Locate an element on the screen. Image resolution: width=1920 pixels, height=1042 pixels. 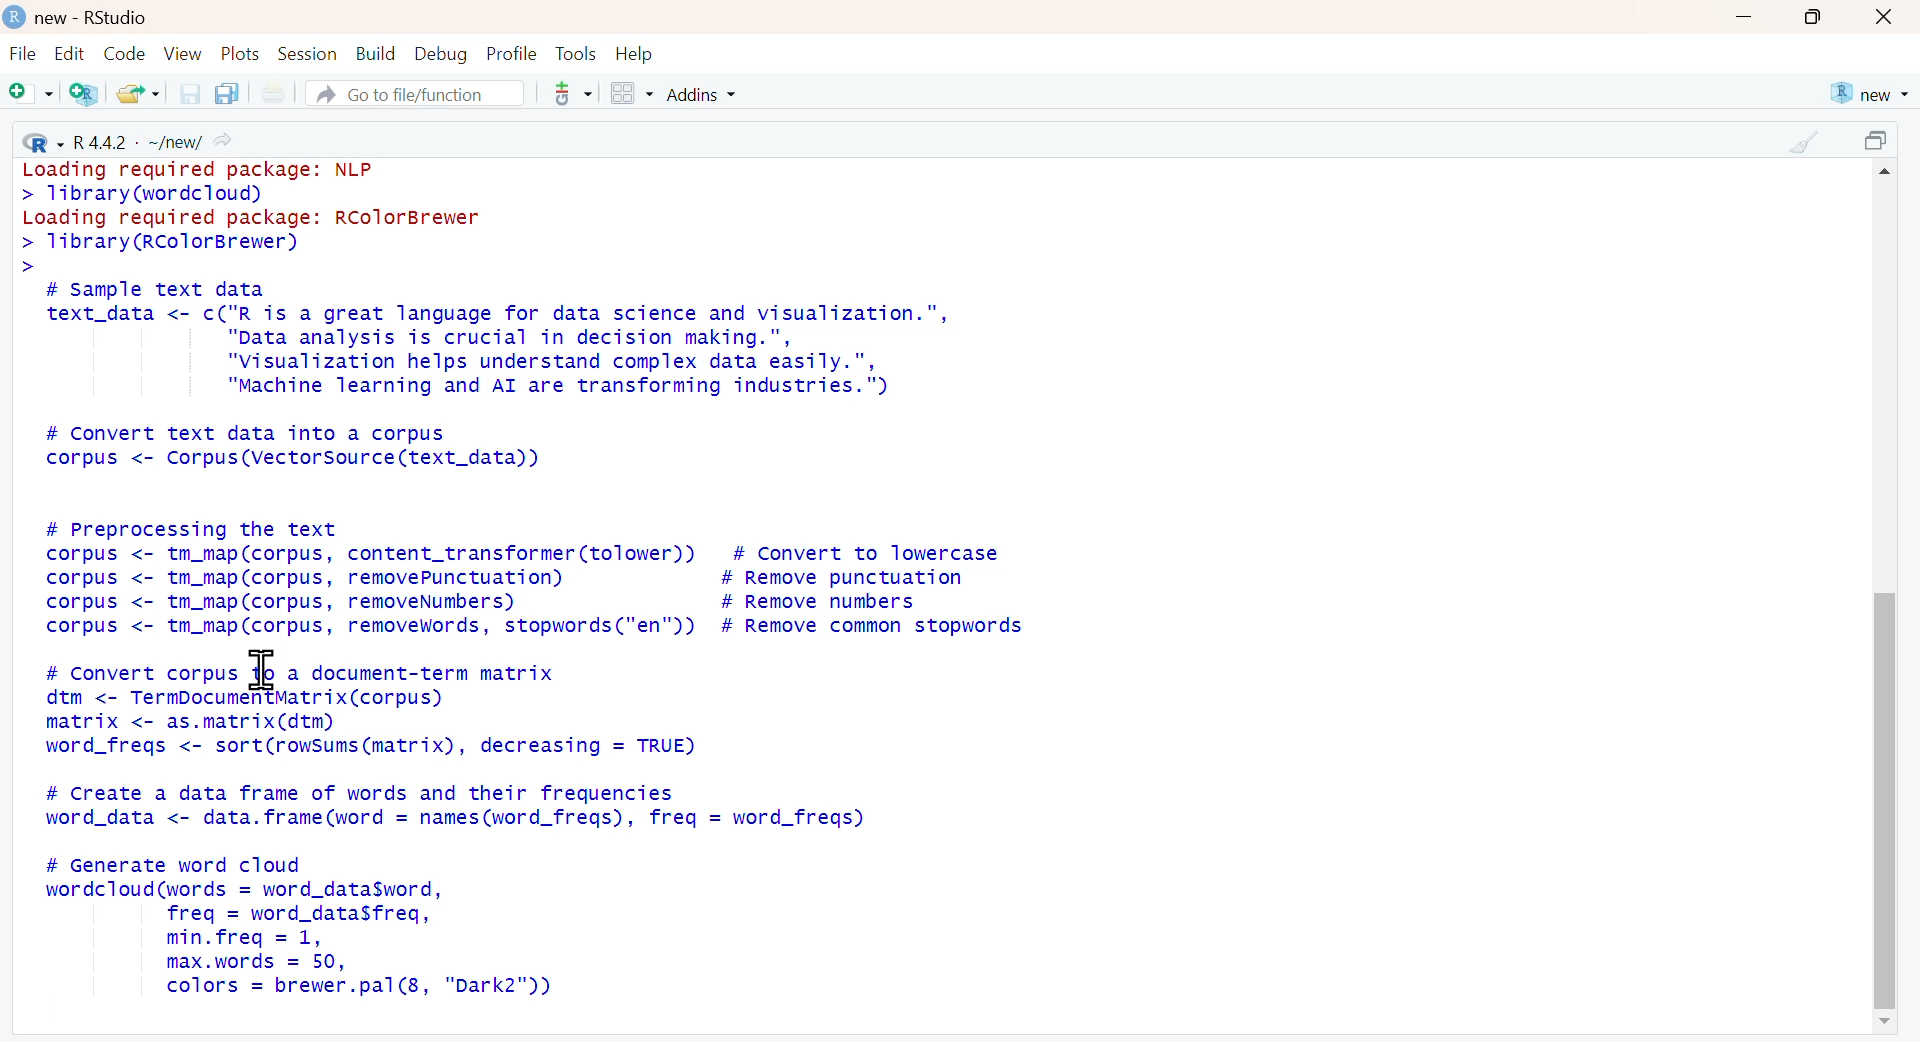
minimize is located at coordinates (1745, 16).